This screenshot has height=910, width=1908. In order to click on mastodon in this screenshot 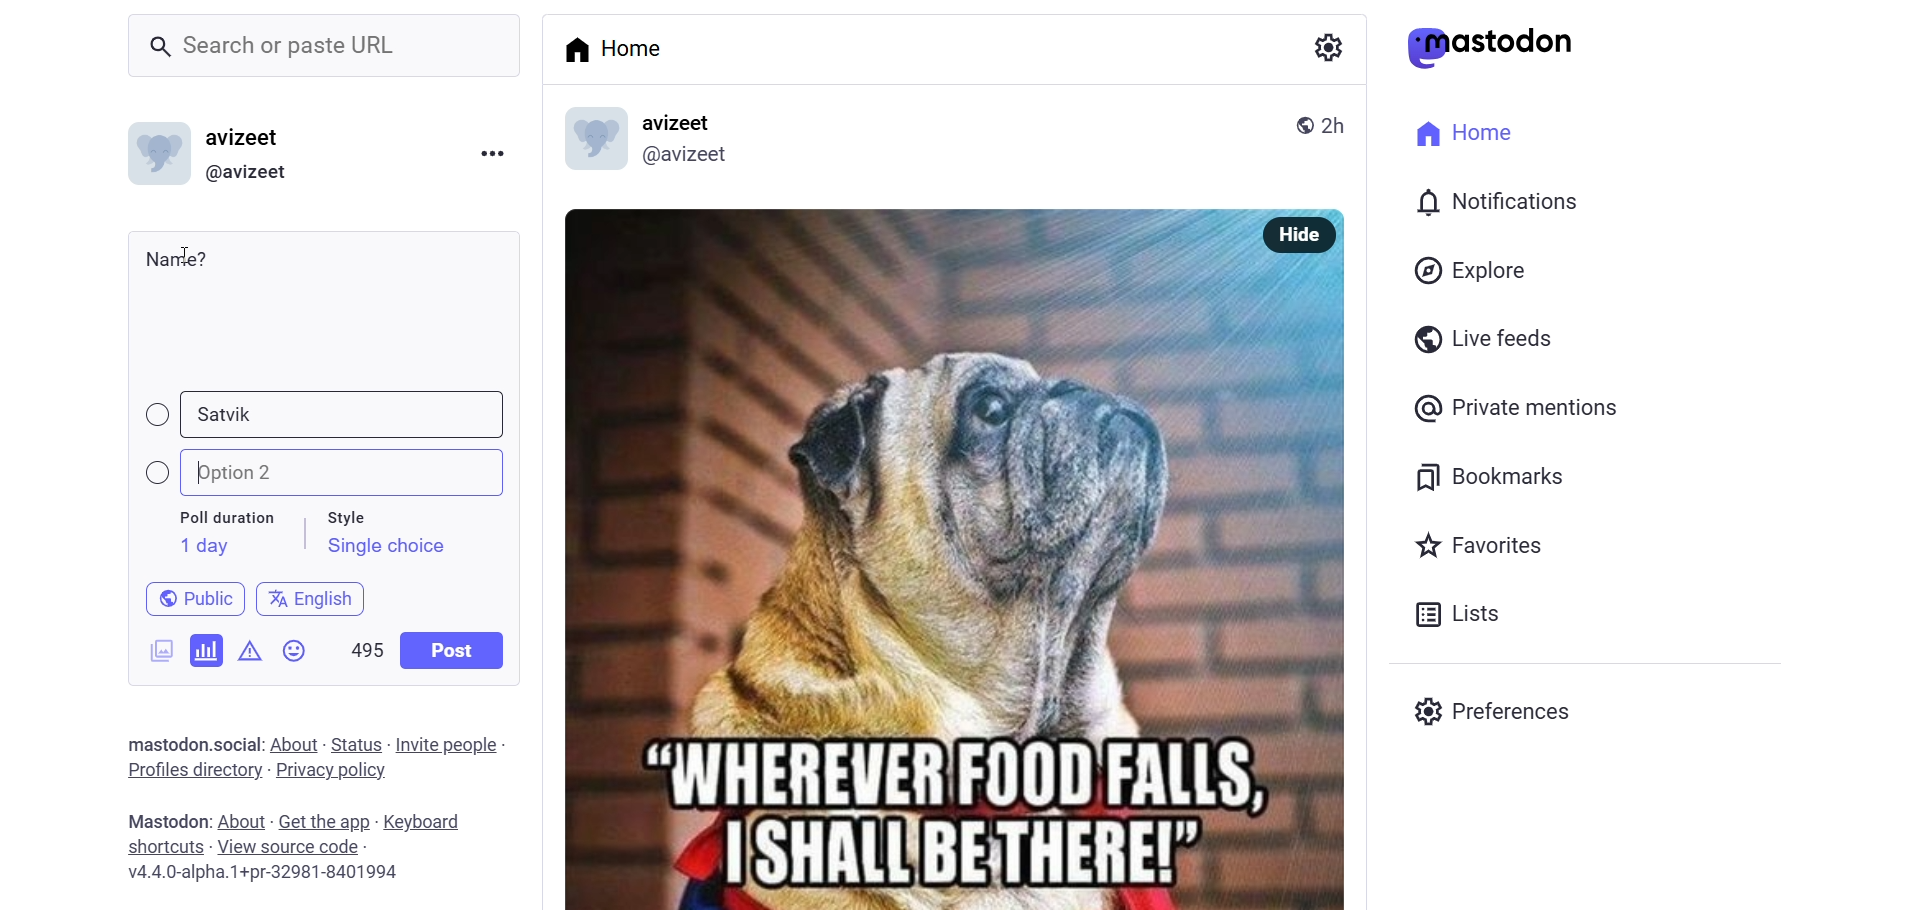, I will do `click(162, 741)`.